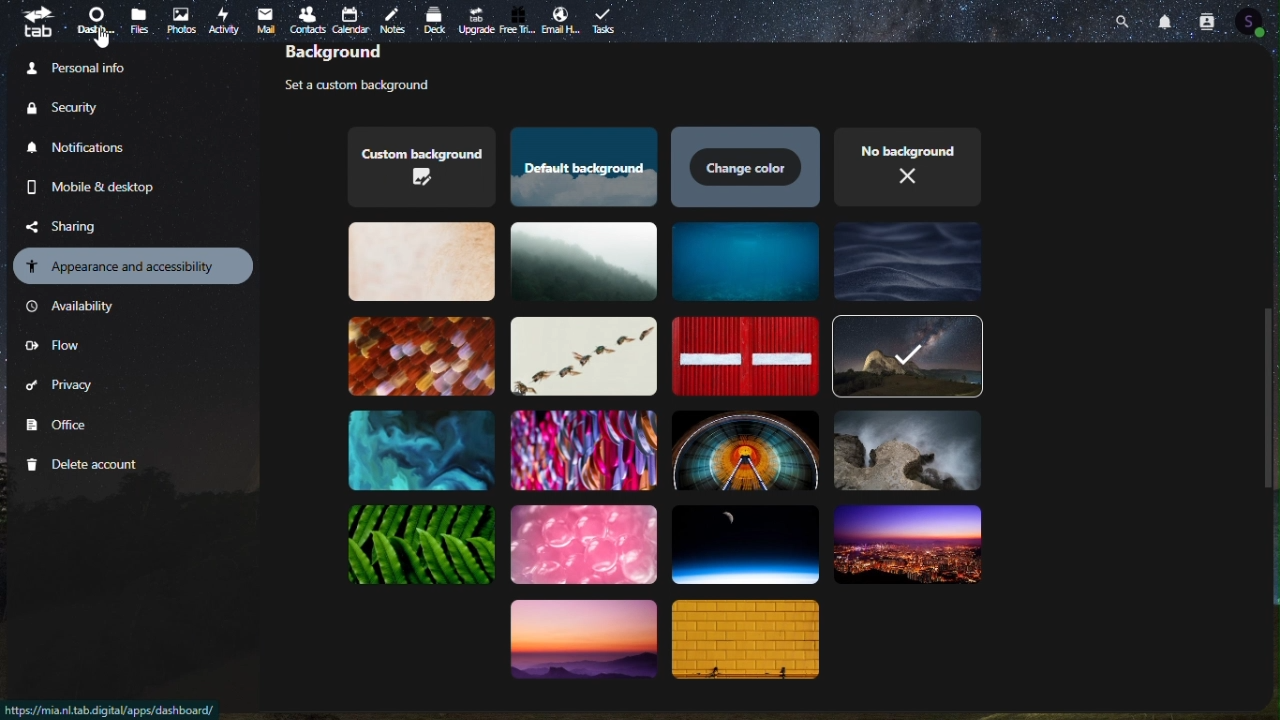 This screenshot has width=1280, height=720. Describe the element at coordinates (745, 448) in the screenshot. I see `Themes` at that location.